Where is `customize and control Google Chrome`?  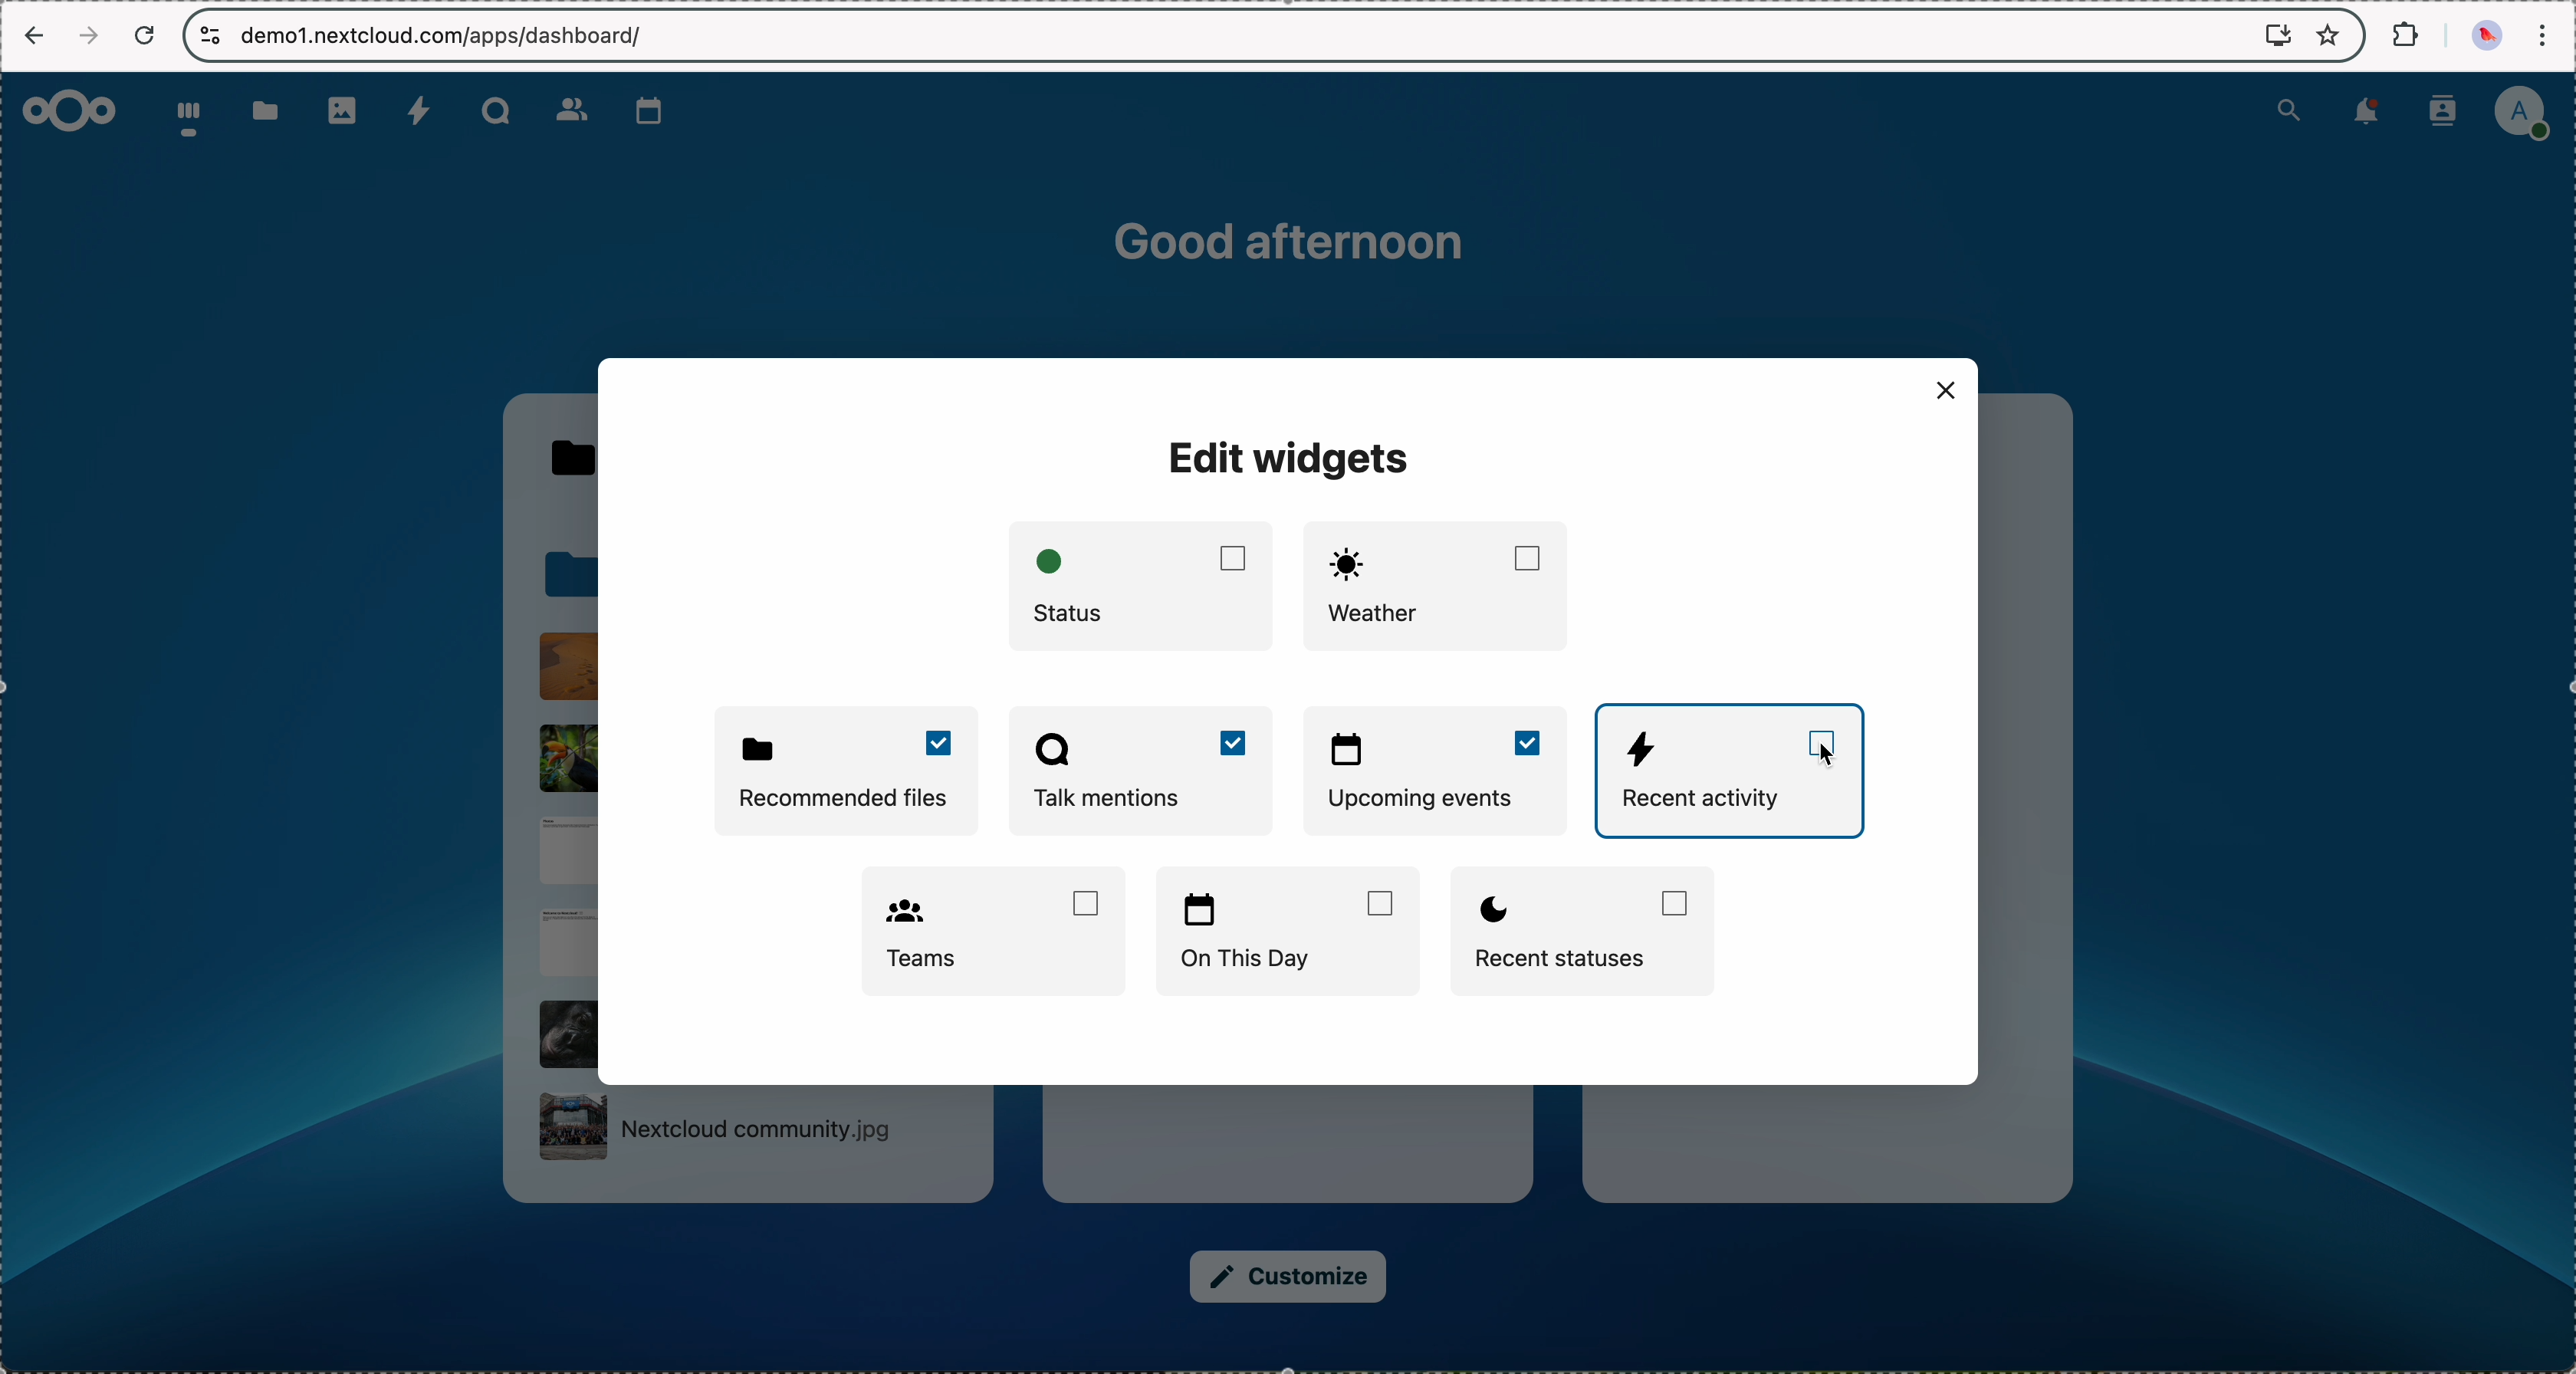 customize and control Google Chrome is located at coordinates (2549, 32).